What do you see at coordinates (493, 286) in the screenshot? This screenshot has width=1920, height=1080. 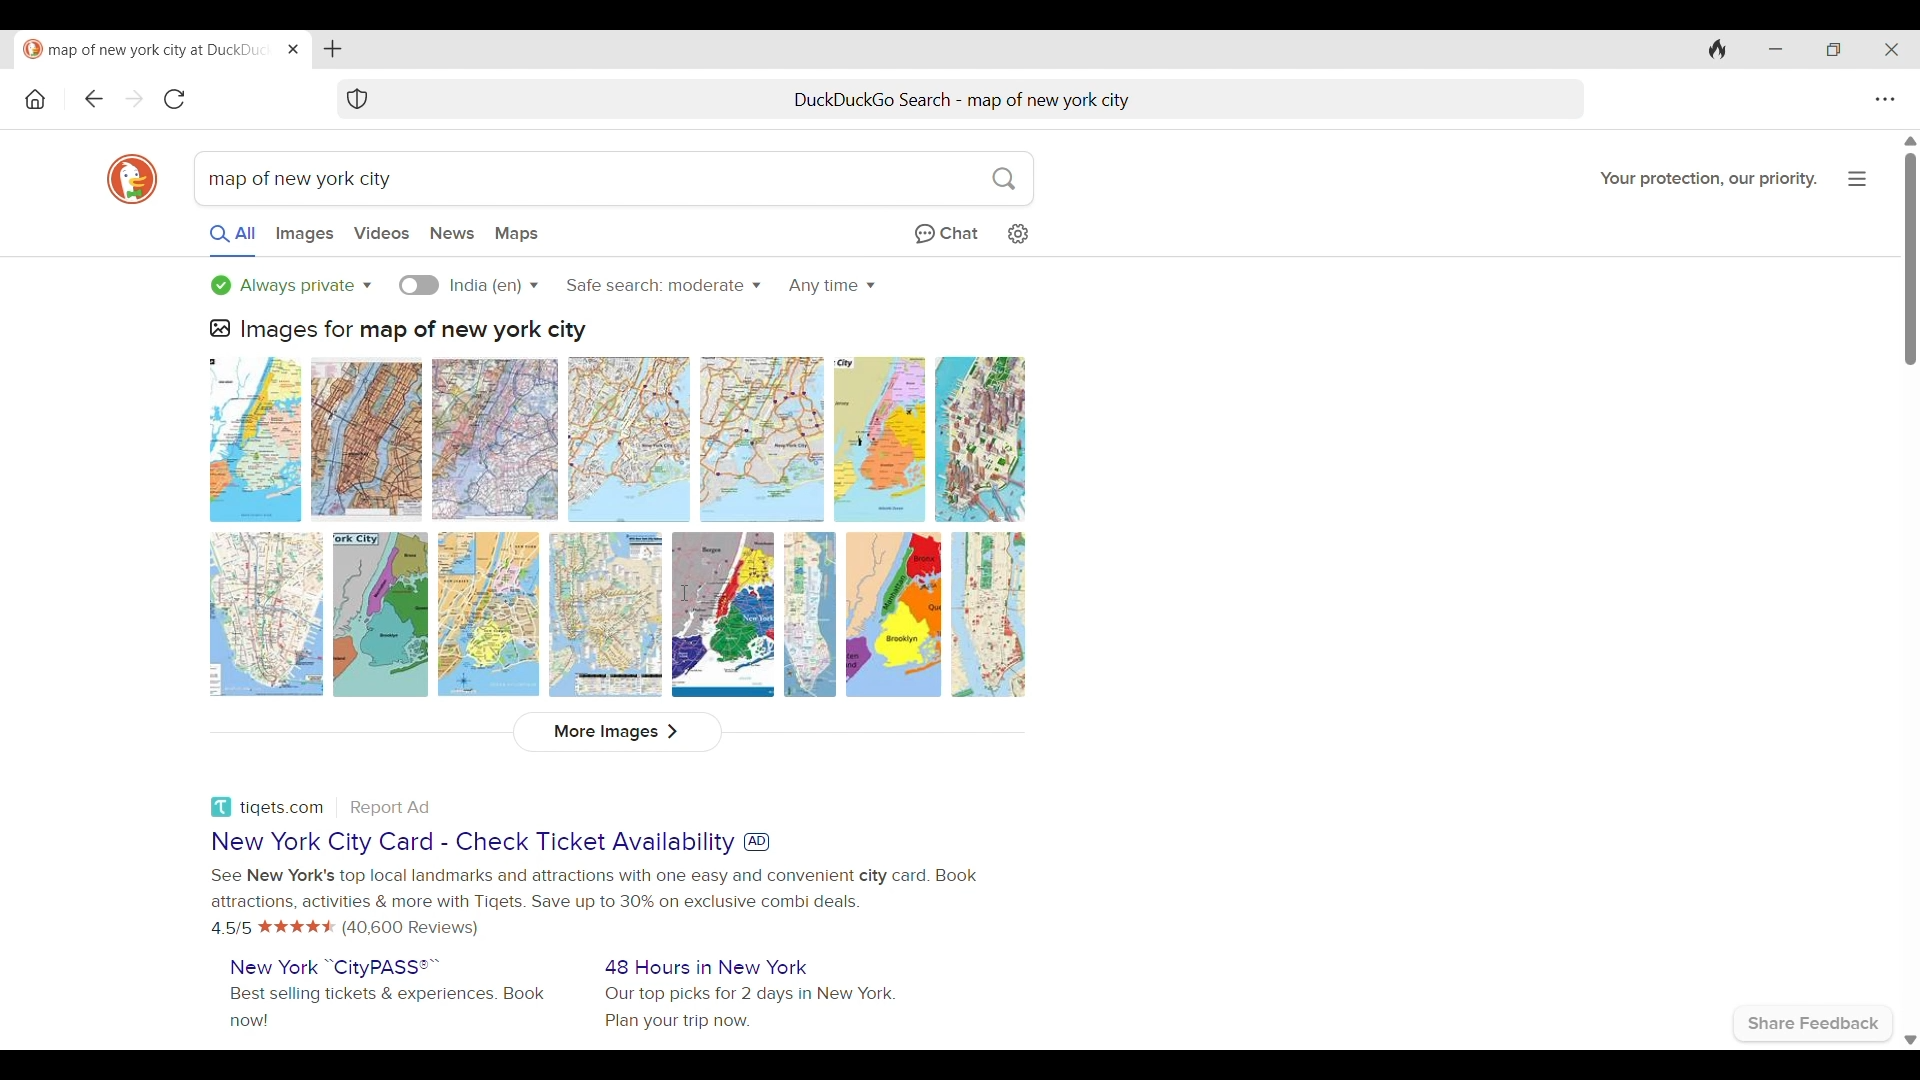 I see `Language options` at bounding box center [493, 286].